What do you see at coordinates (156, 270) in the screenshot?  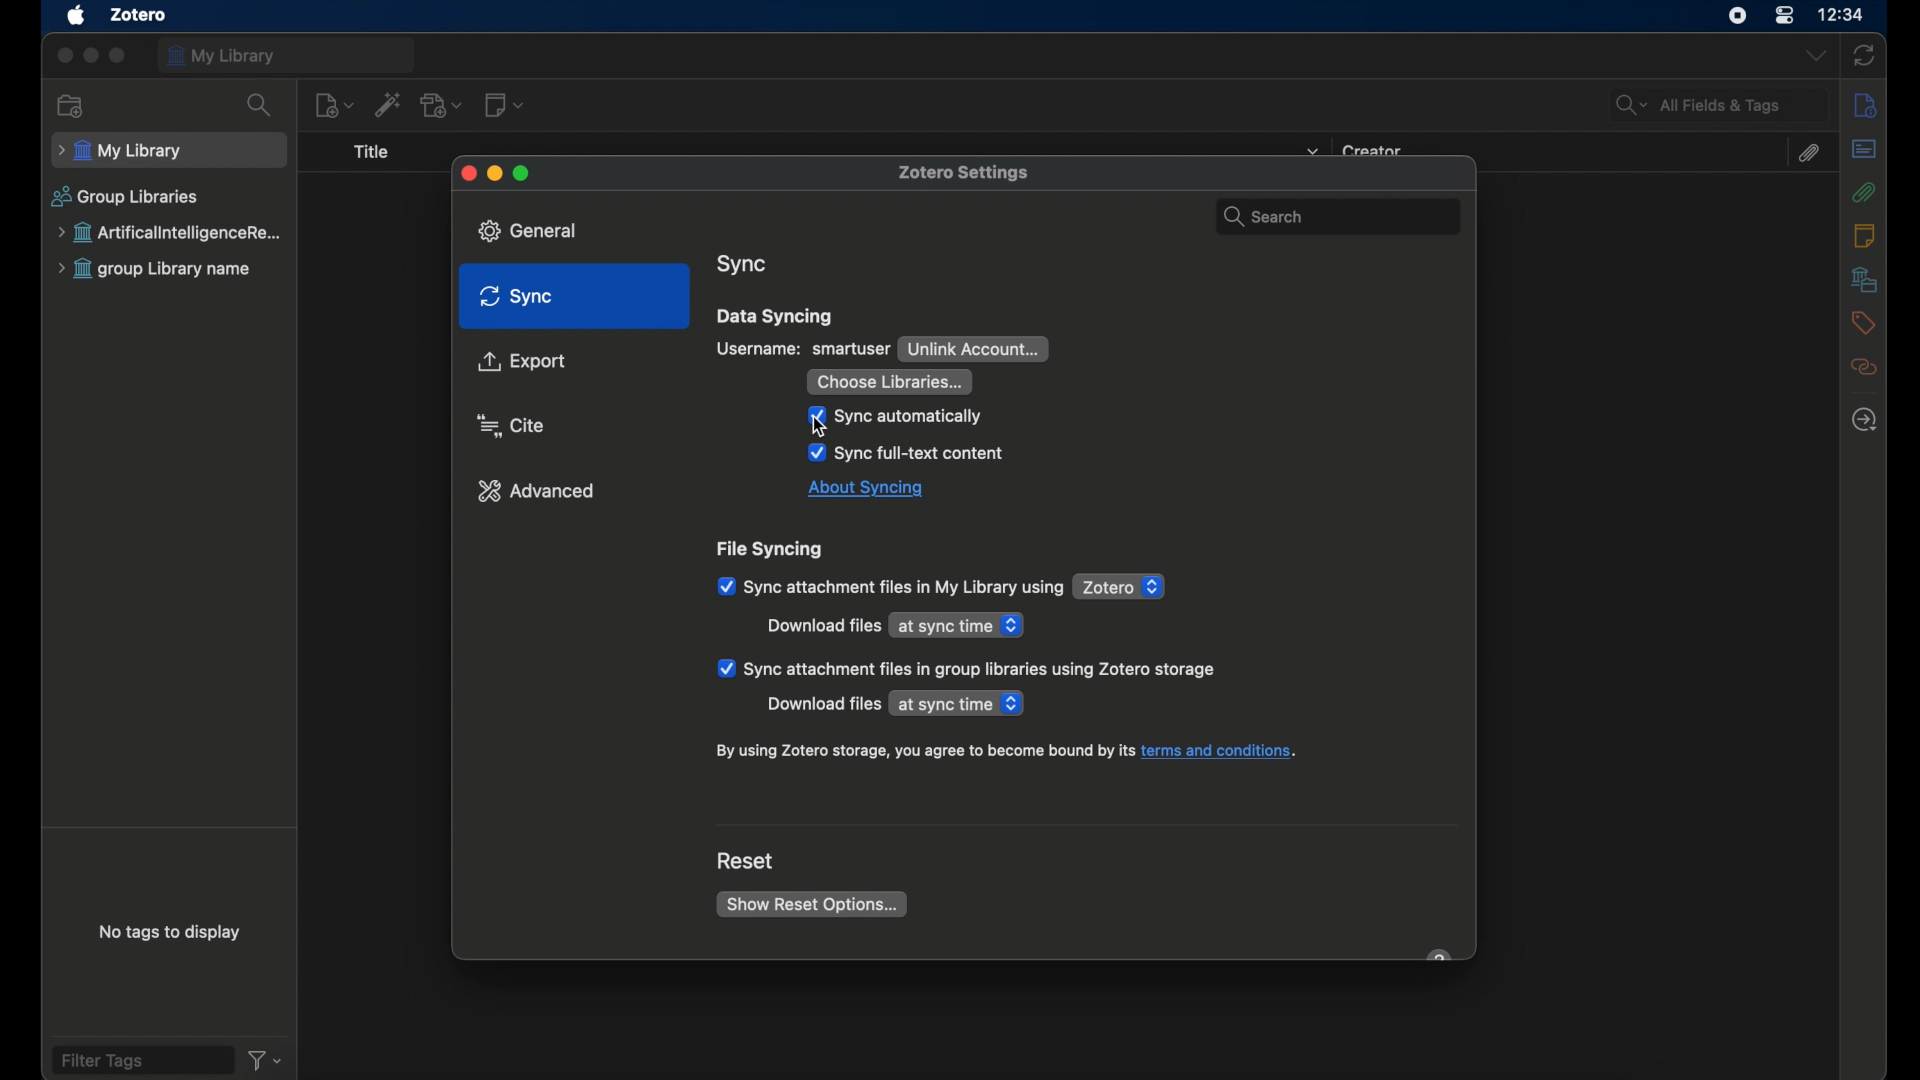 I see `group library` at bounding box center [156, 270].